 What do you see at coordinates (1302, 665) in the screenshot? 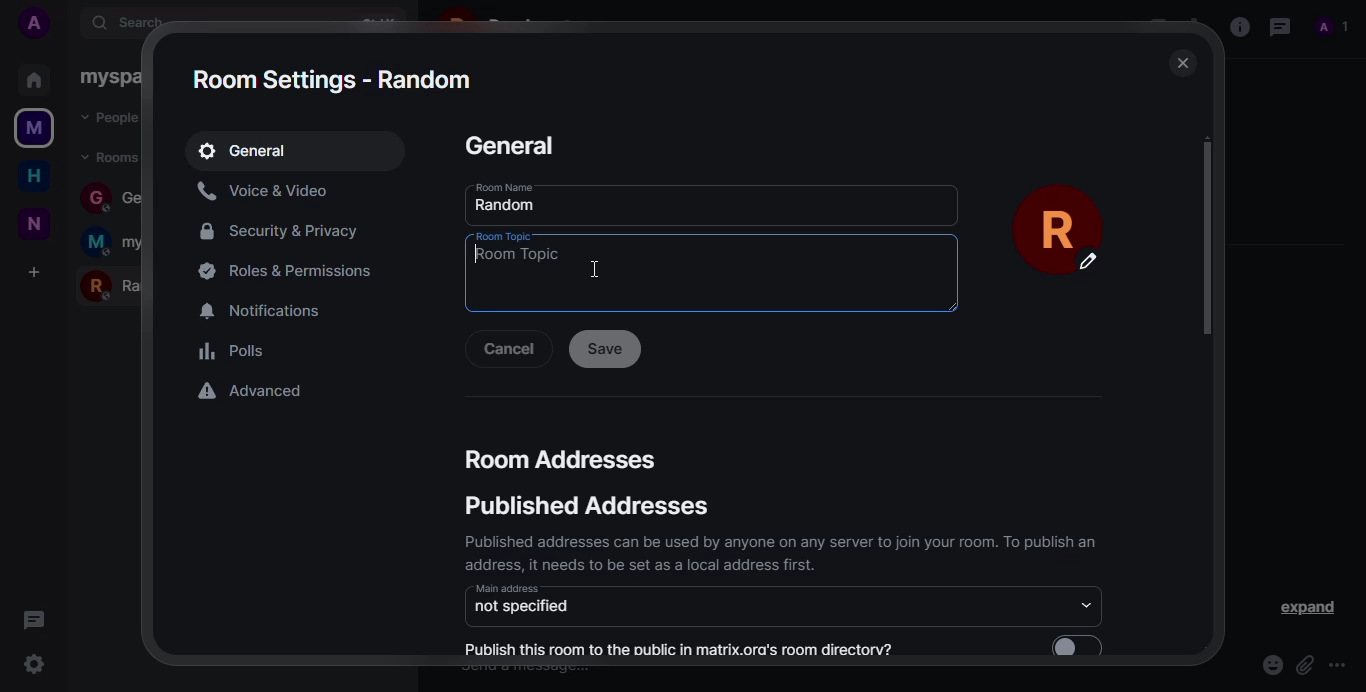
I see `attach` at bounding box center [1302, 665].